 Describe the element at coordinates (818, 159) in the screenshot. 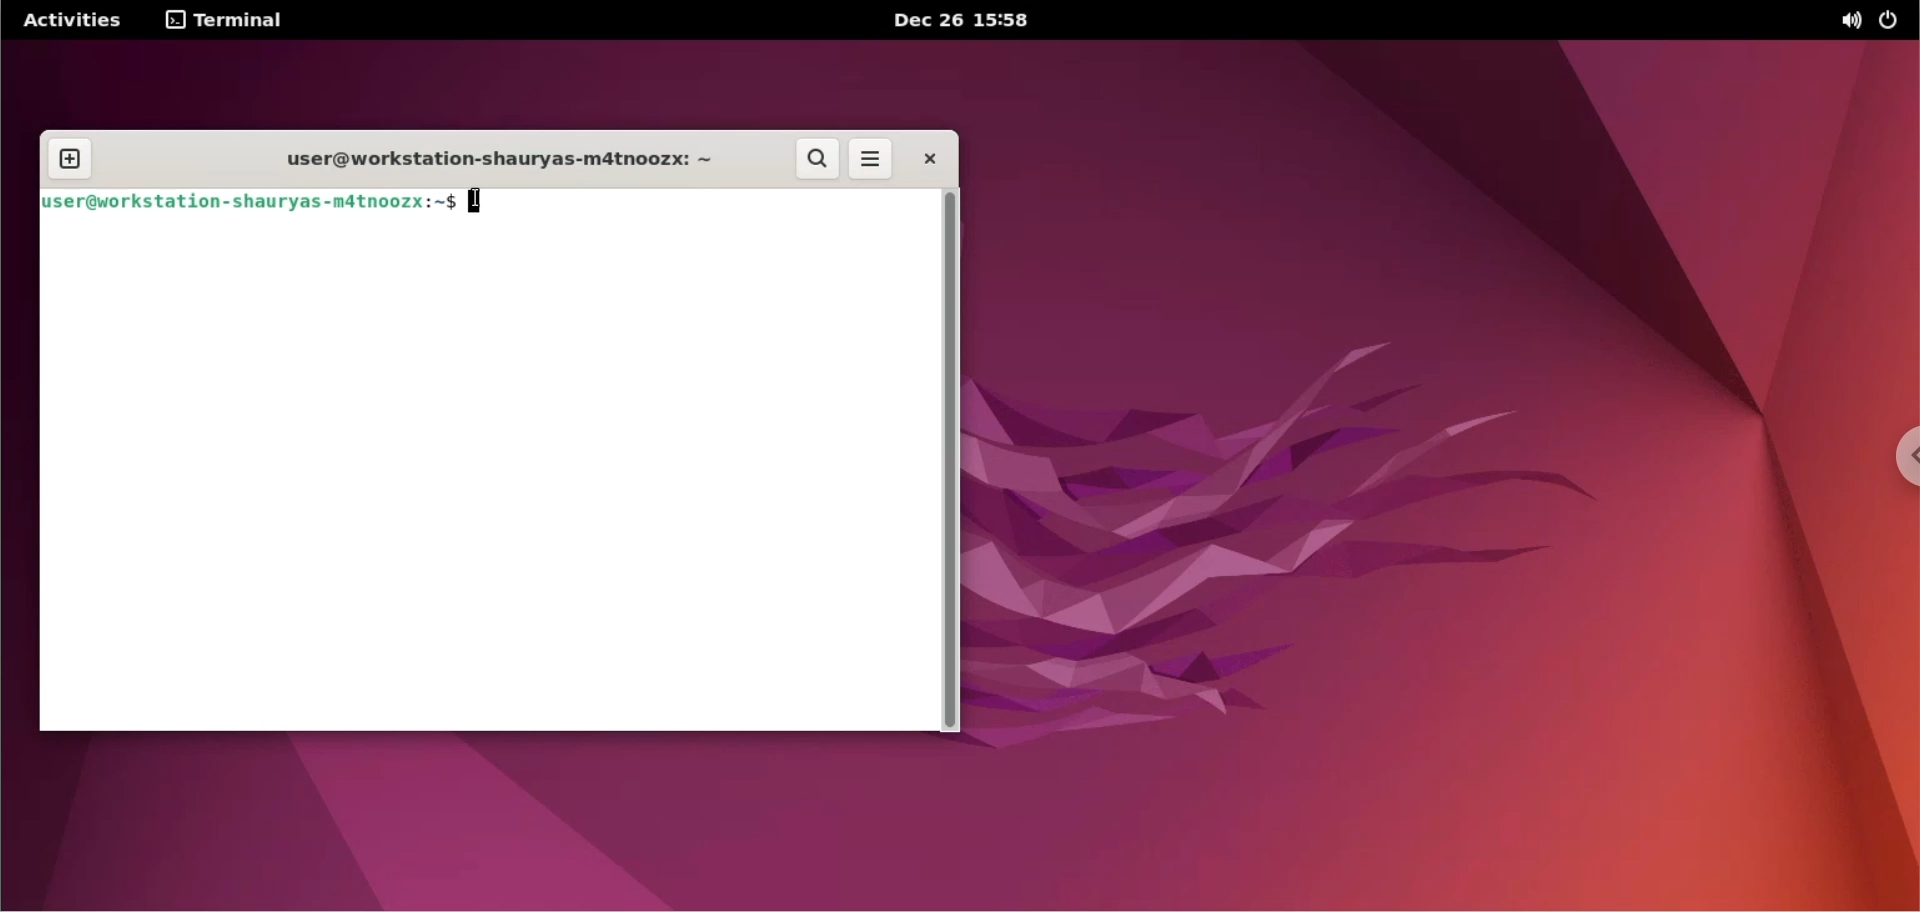

I see `search` at that location.